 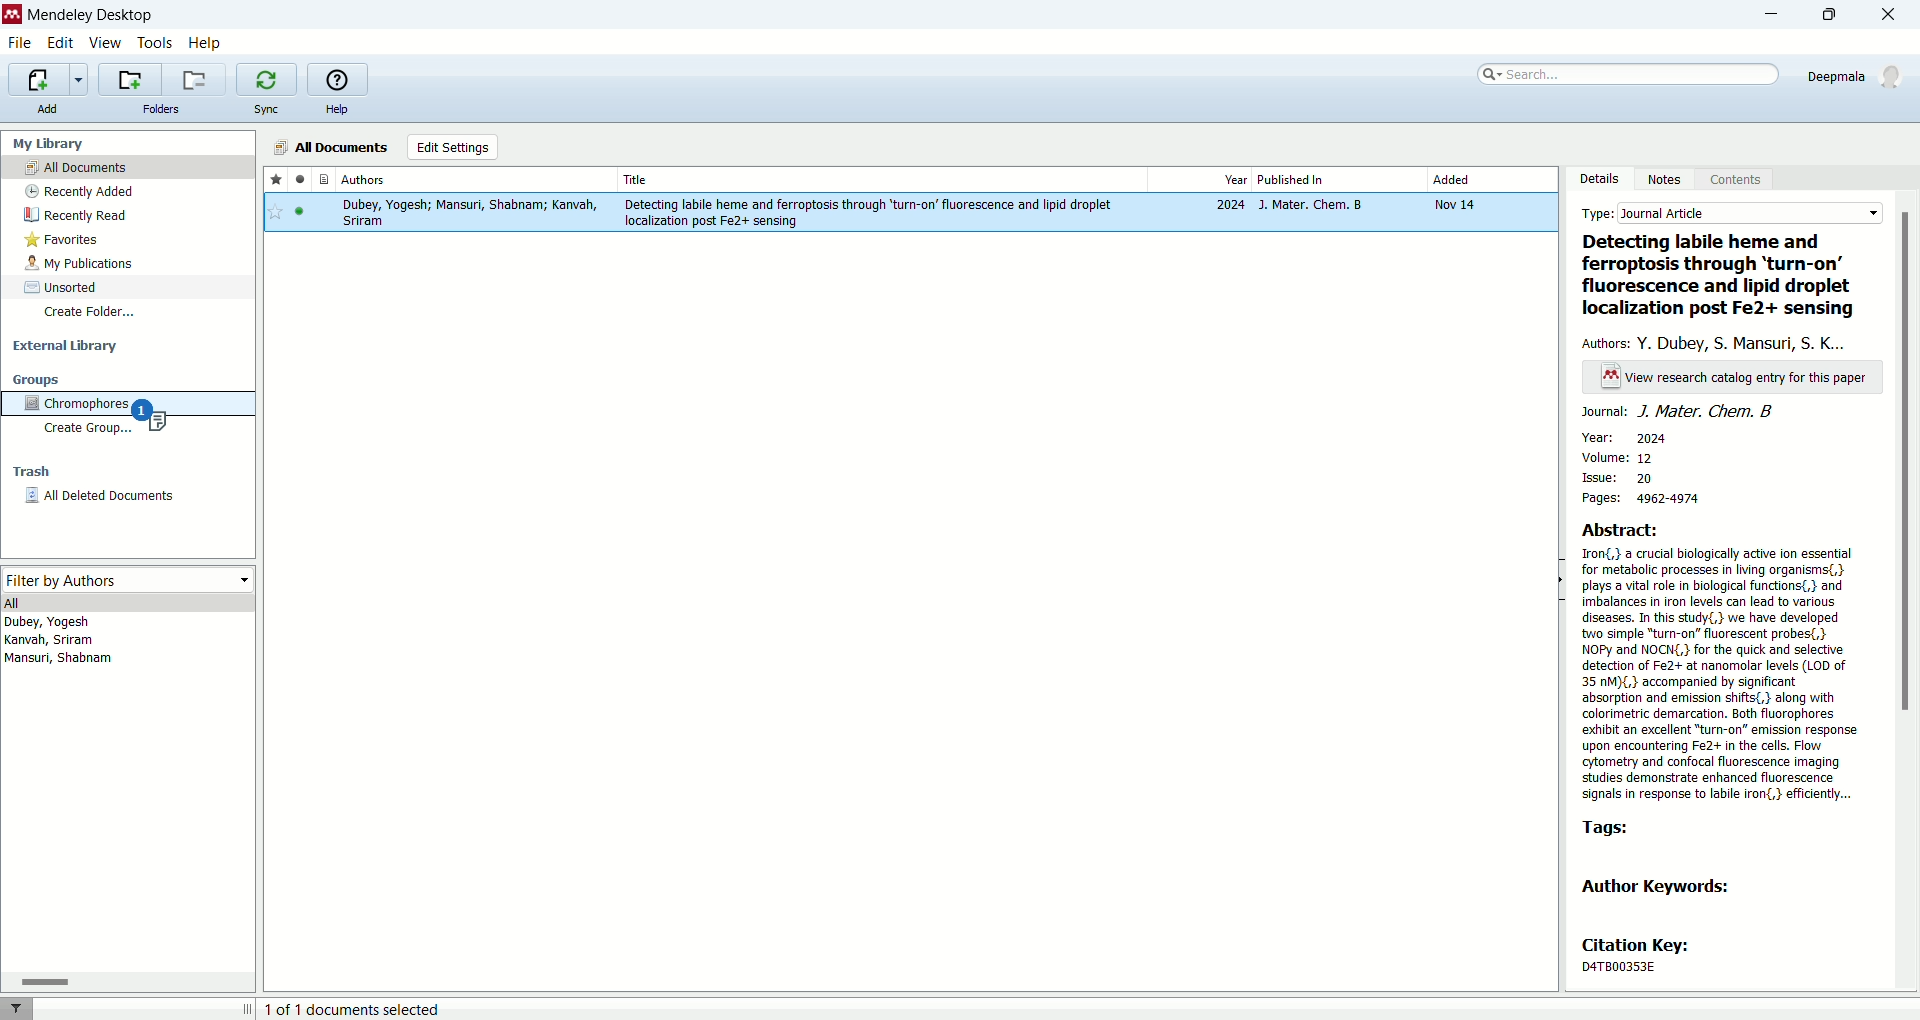 I want to click on chromophores, so click(x=80, y=403).